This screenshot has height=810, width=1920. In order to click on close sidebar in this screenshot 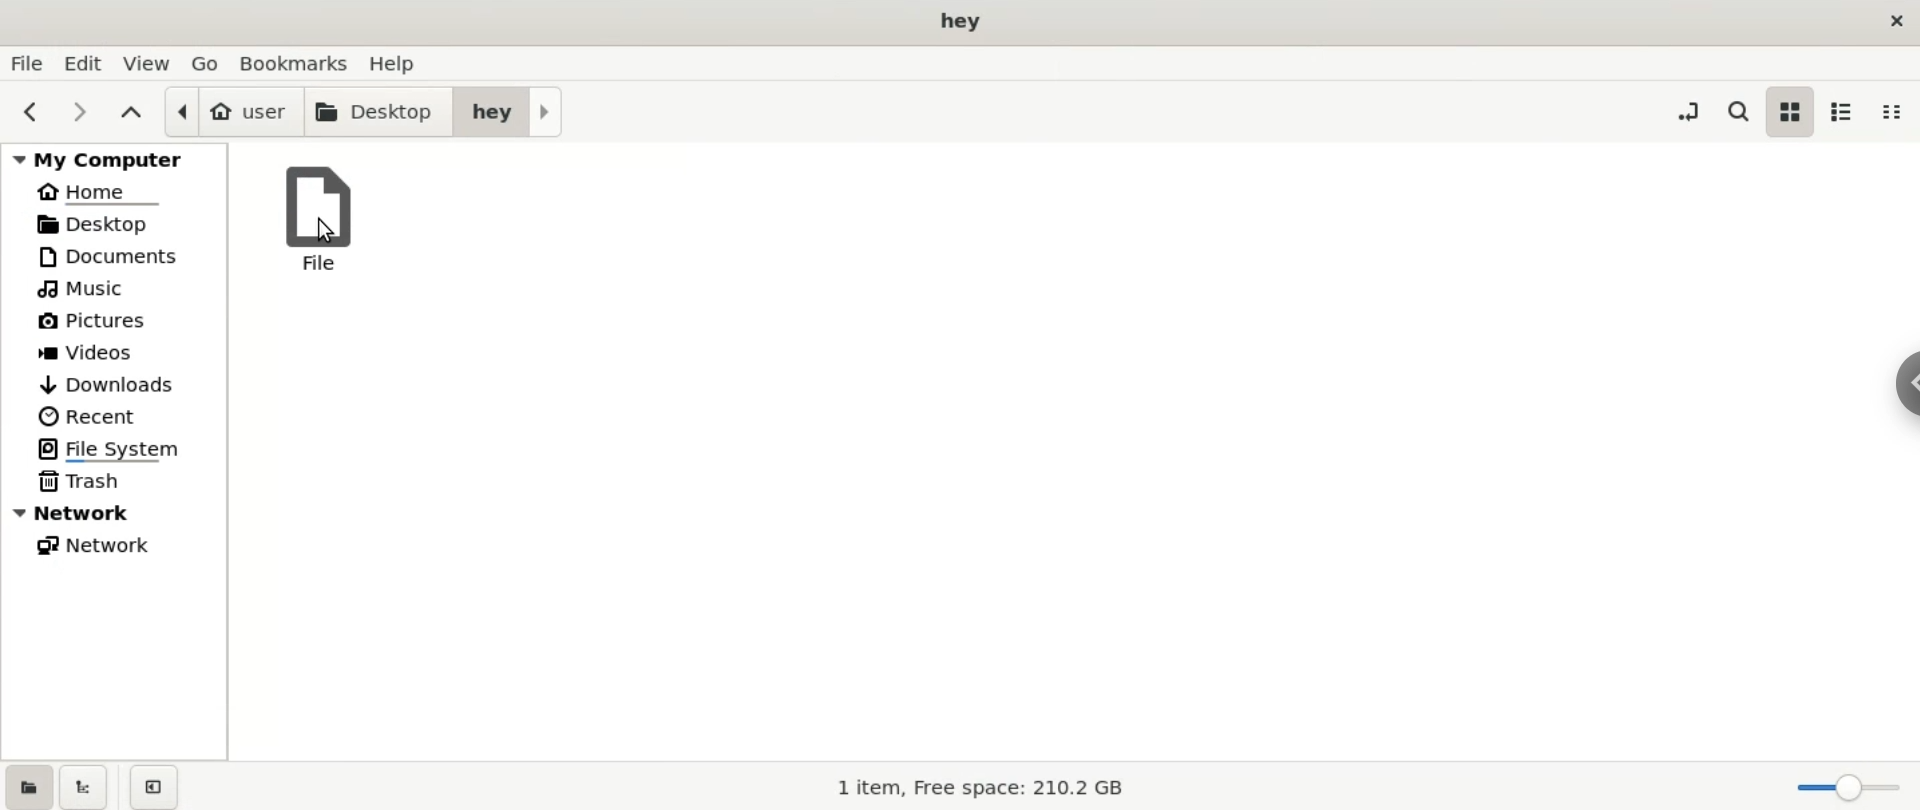, I will do `click(158, 786)`.